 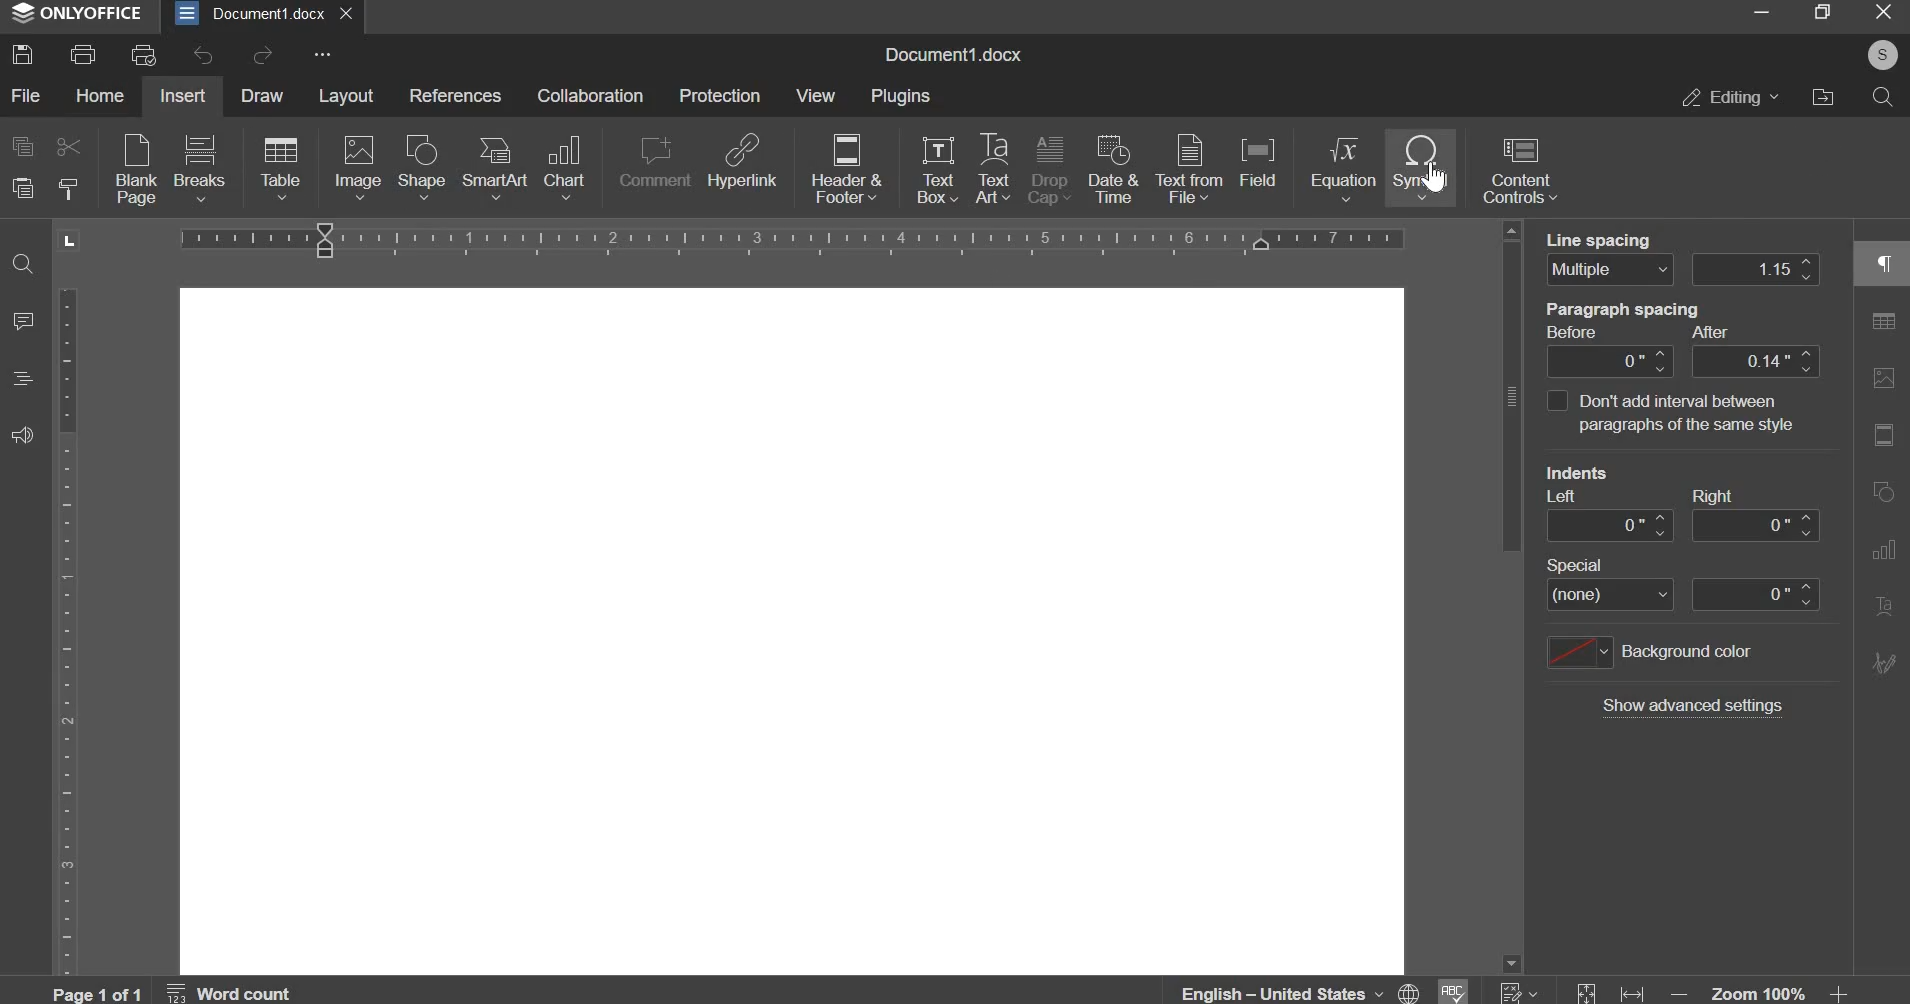 What do you see at coordinates (1609, 270) in the screenshot?
I see `line spacing` at bounding box center [1609, 270].